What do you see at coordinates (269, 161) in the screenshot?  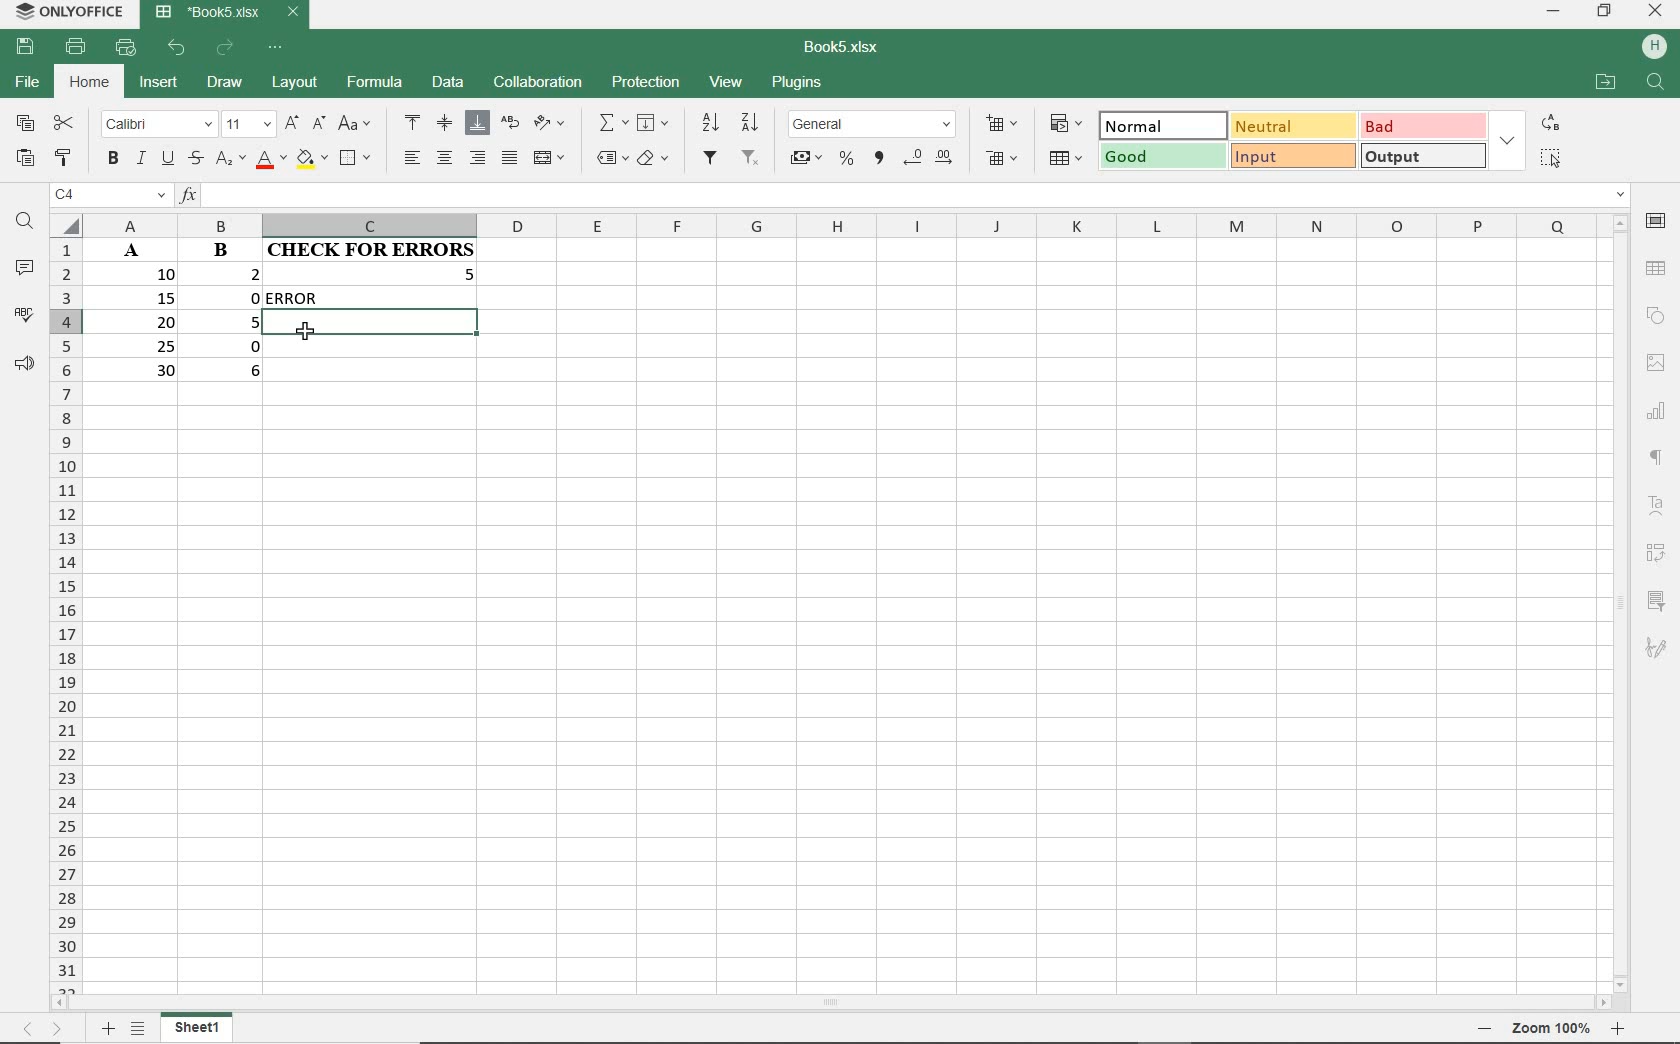 I see `FONT COLOR` at bounding box center [269, 161].